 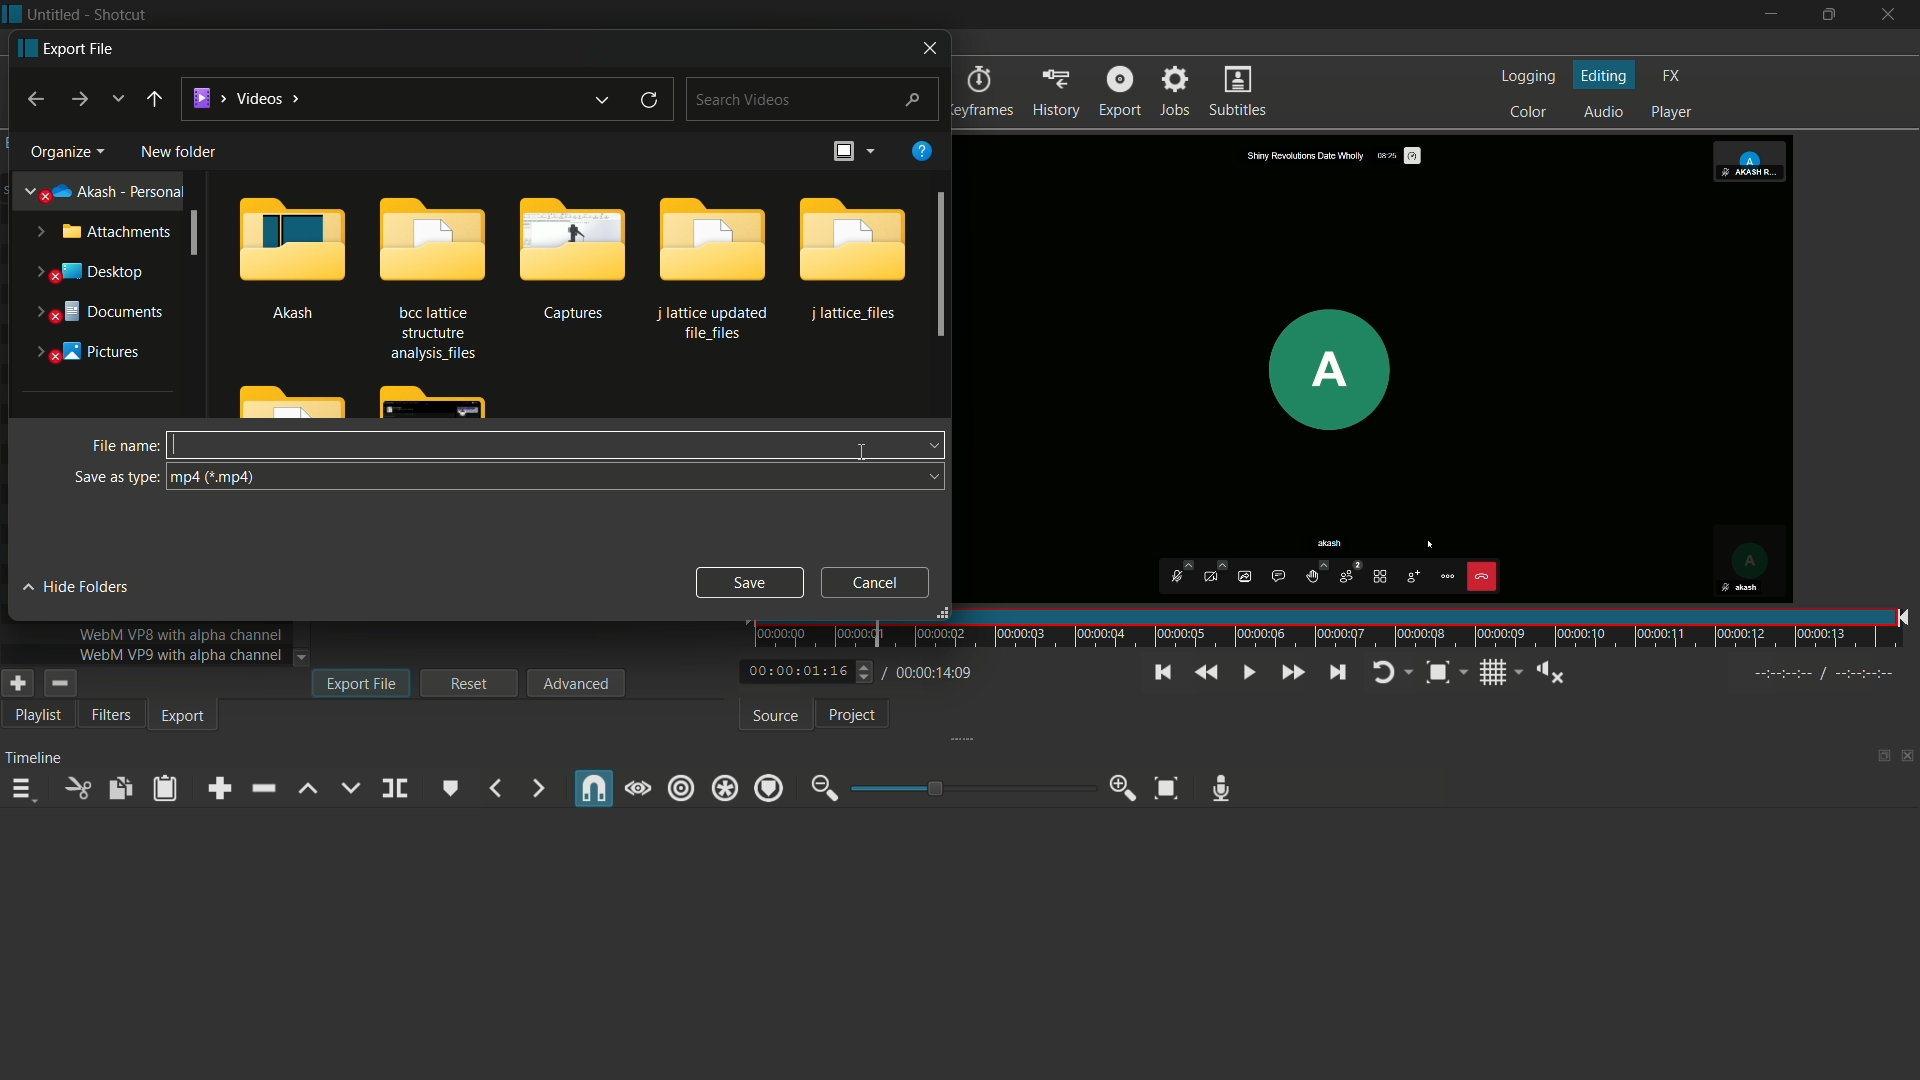 What do you see at coordinates (1334, 629) in the screenshot?
I see `time` at bounding box center [1334, 629].